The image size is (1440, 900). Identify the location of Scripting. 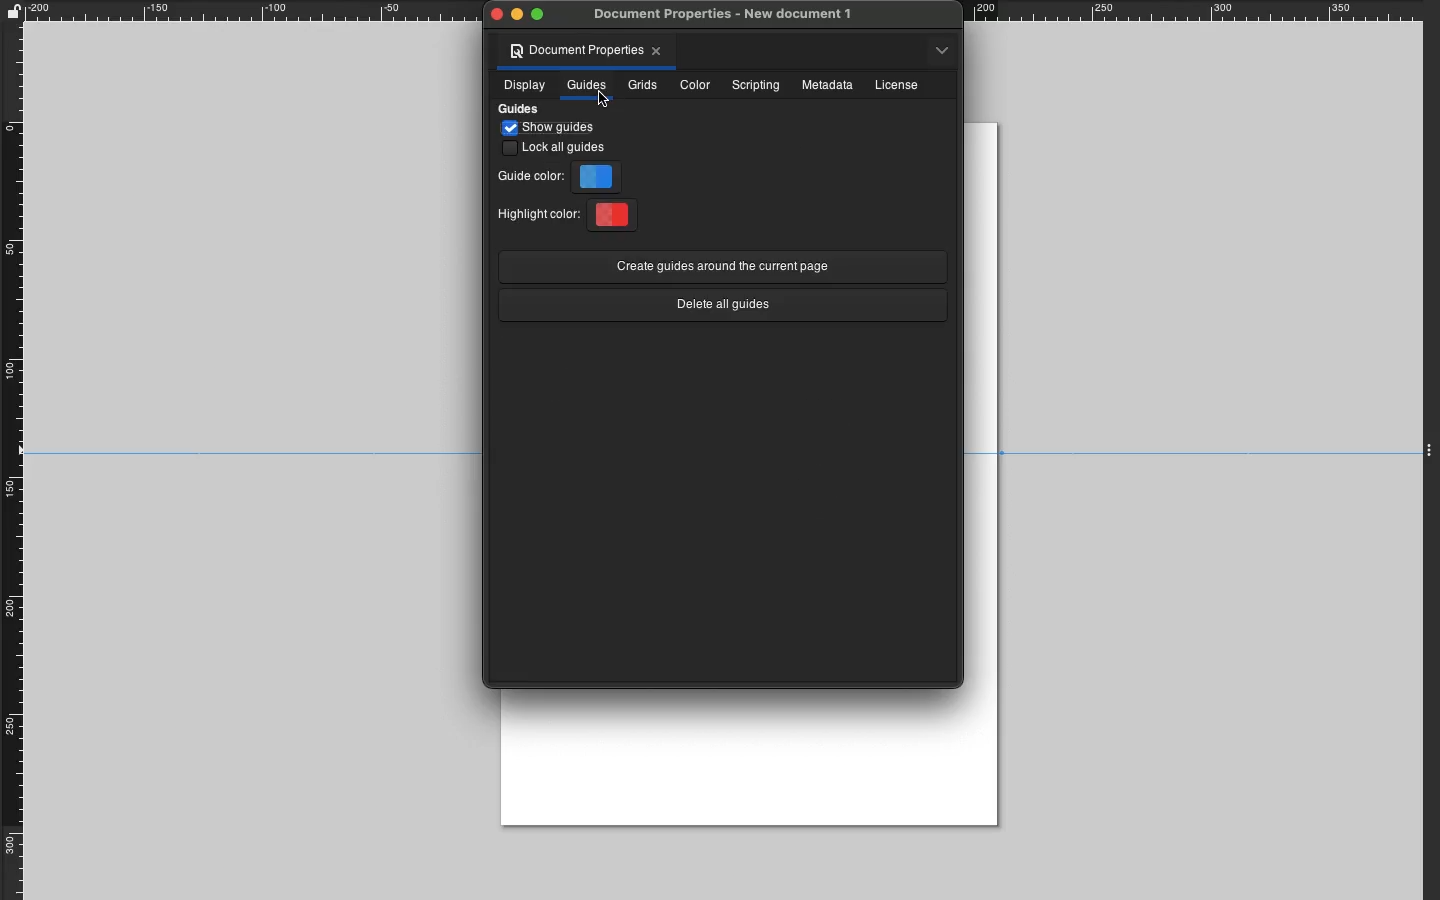
(757, 84).